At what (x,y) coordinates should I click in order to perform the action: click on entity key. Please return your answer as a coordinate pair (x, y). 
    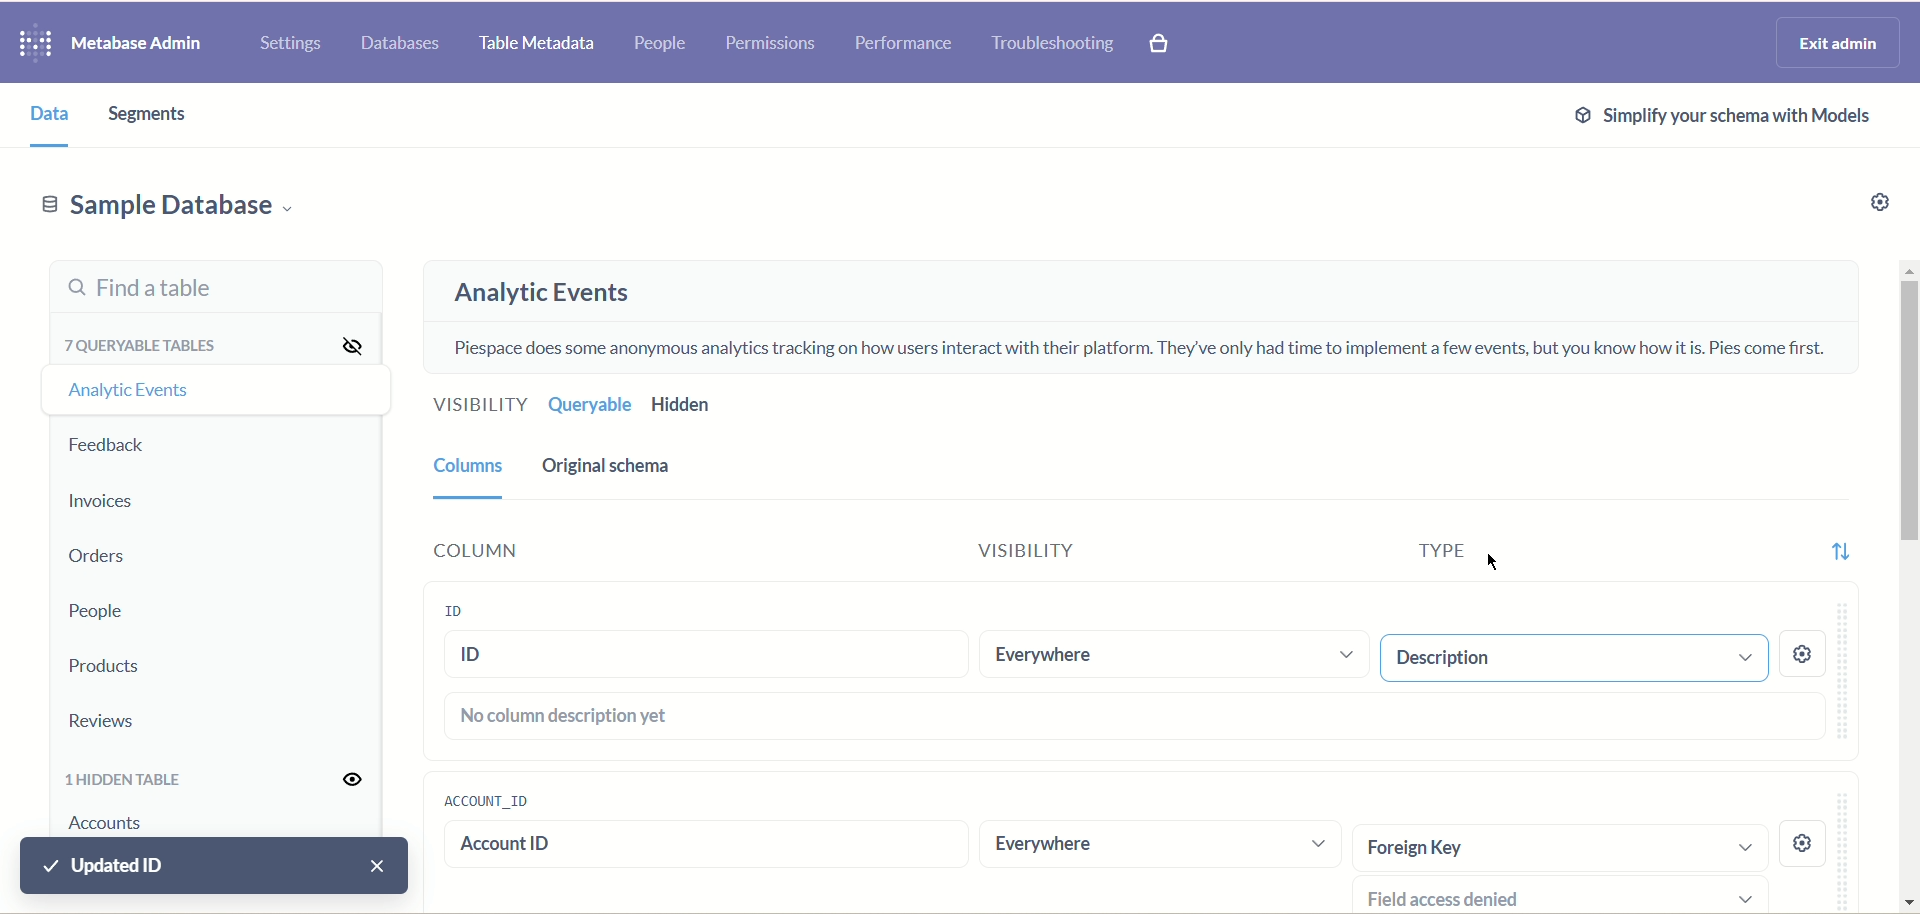
    Looking at the image, I should click on (1576, 657).